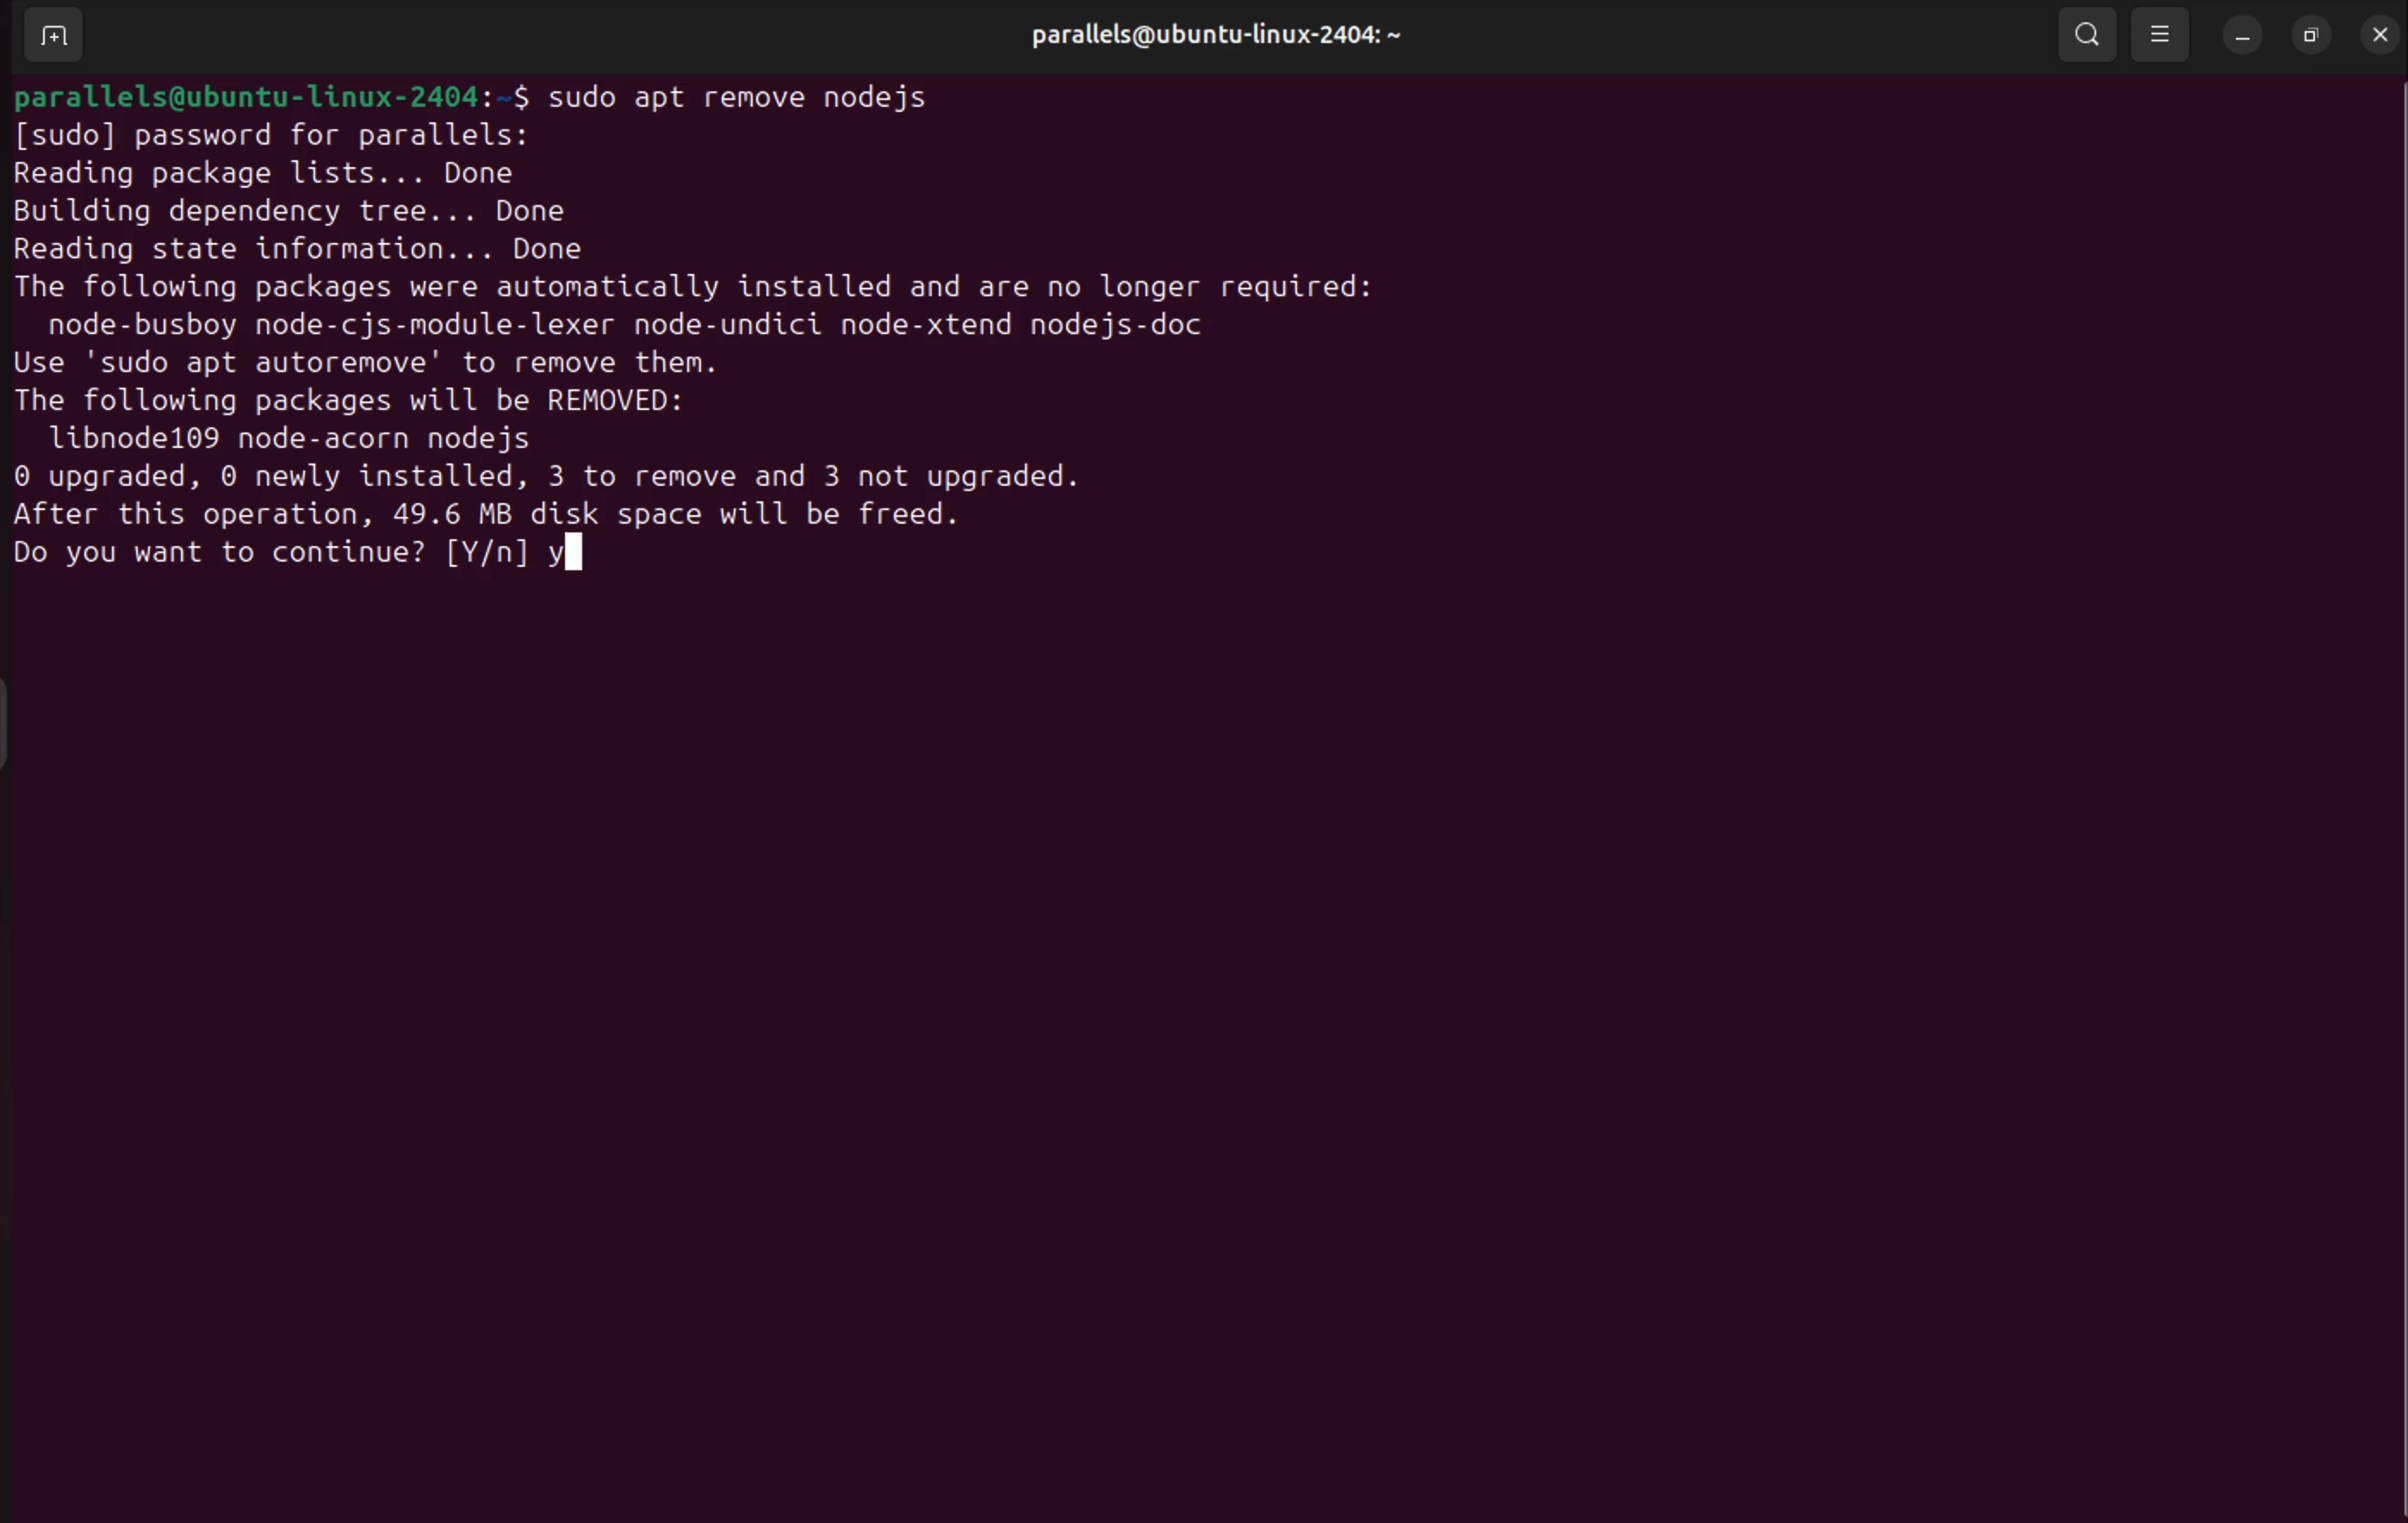 This screenshot has width=2408, height=1523. I want to click on minimize, so click(2240, 36).